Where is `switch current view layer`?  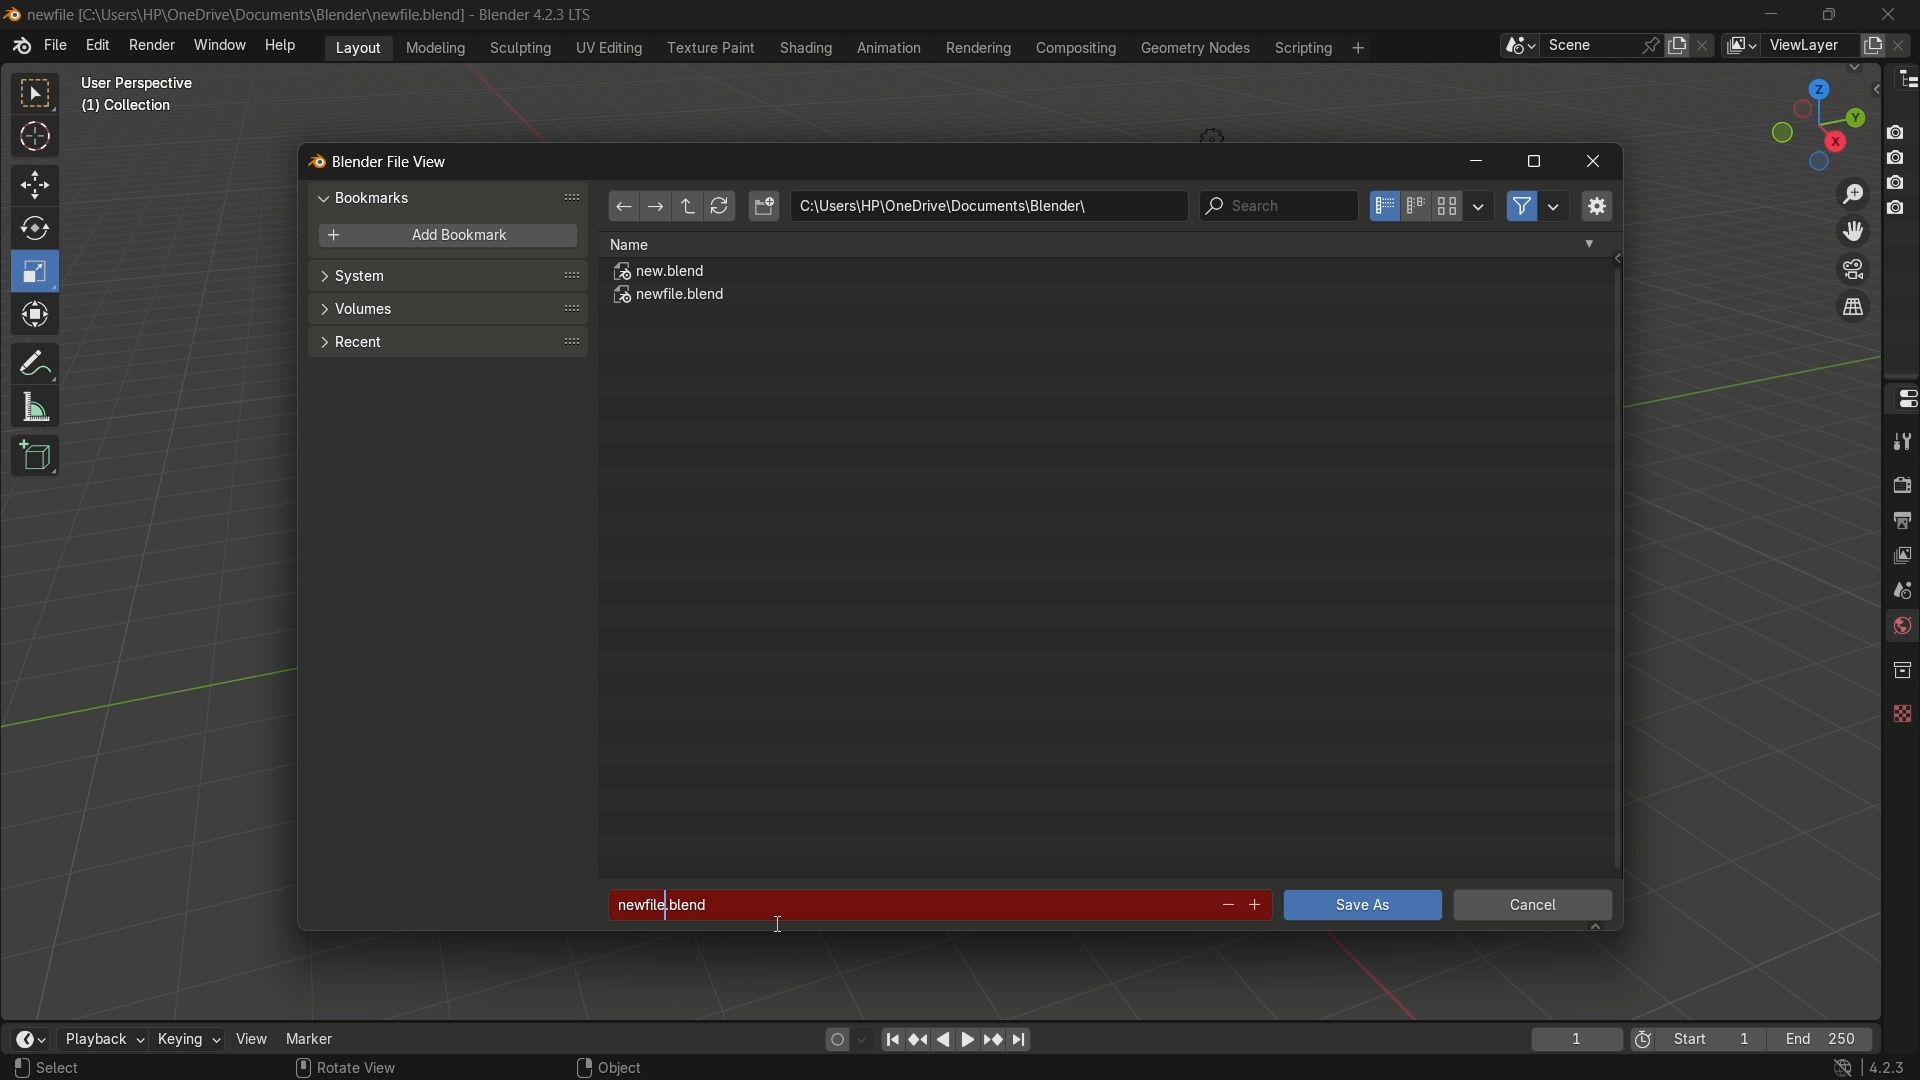
switch current view layer is located at coordinates (1853, 308).